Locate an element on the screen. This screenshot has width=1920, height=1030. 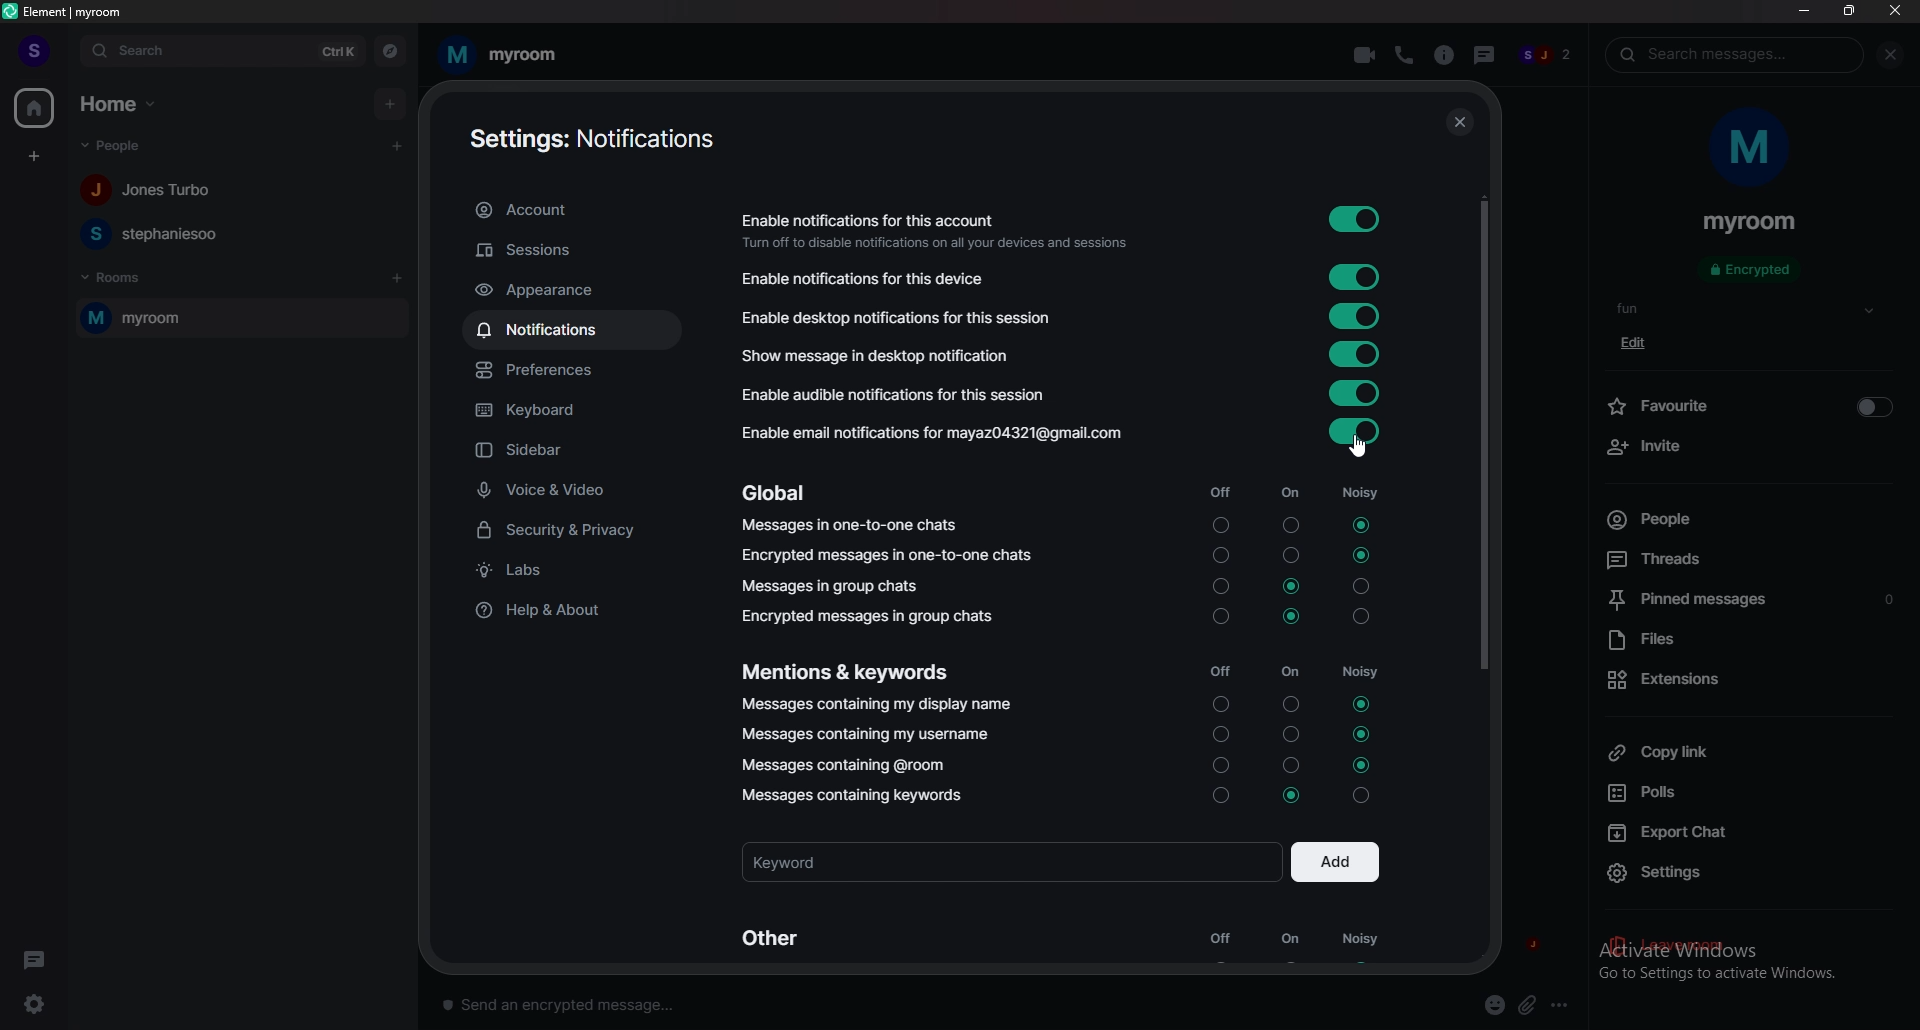
search bar is located at coordinates (223, 50).